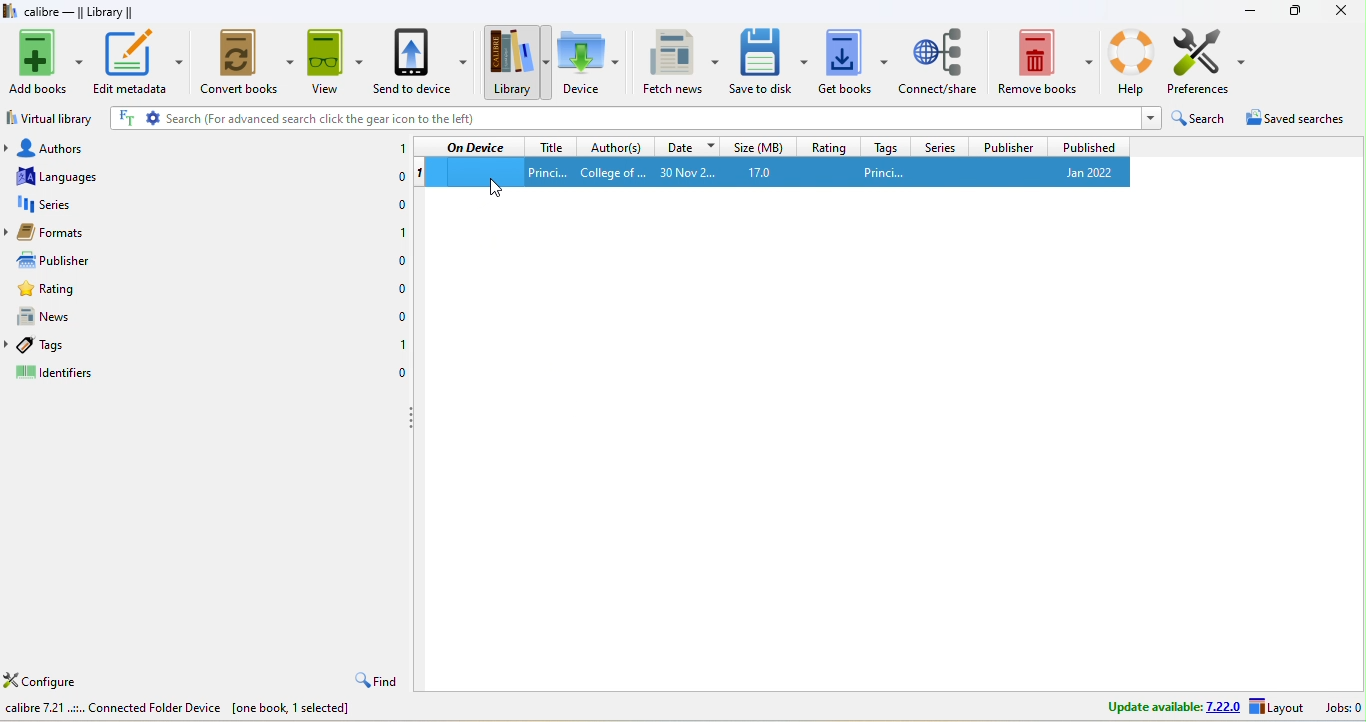 The width and height of the screenshot is (1366, 722). I want to click on library, so click(515, 62).